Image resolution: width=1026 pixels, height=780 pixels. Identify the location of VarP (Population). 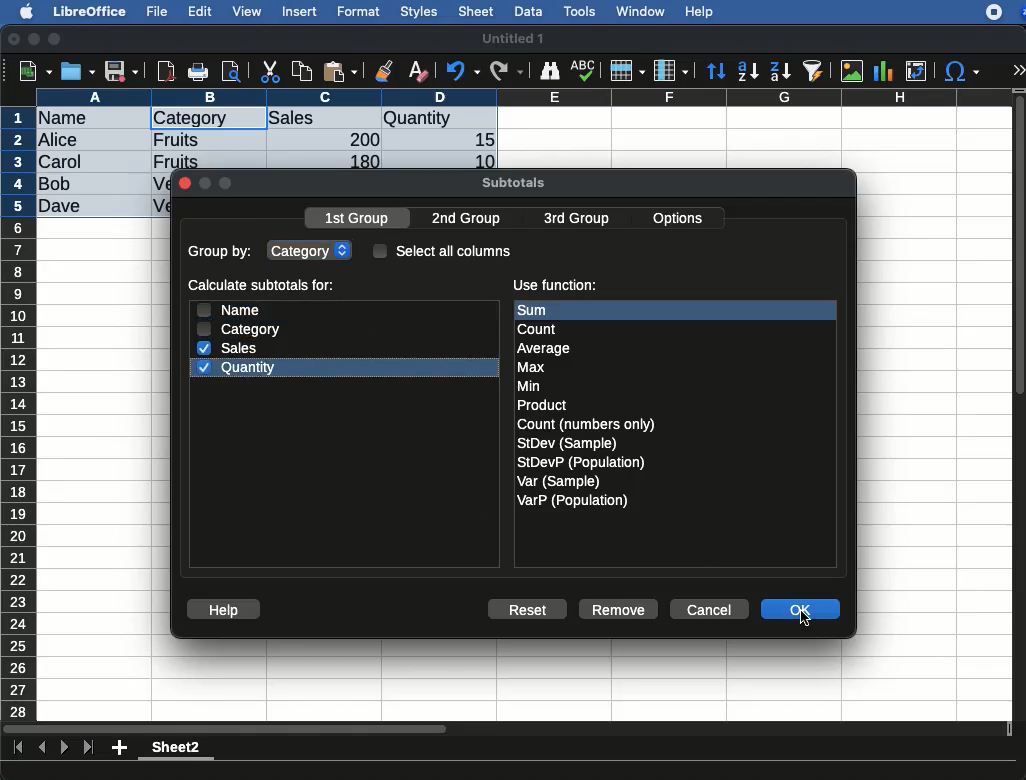
(572, 501).